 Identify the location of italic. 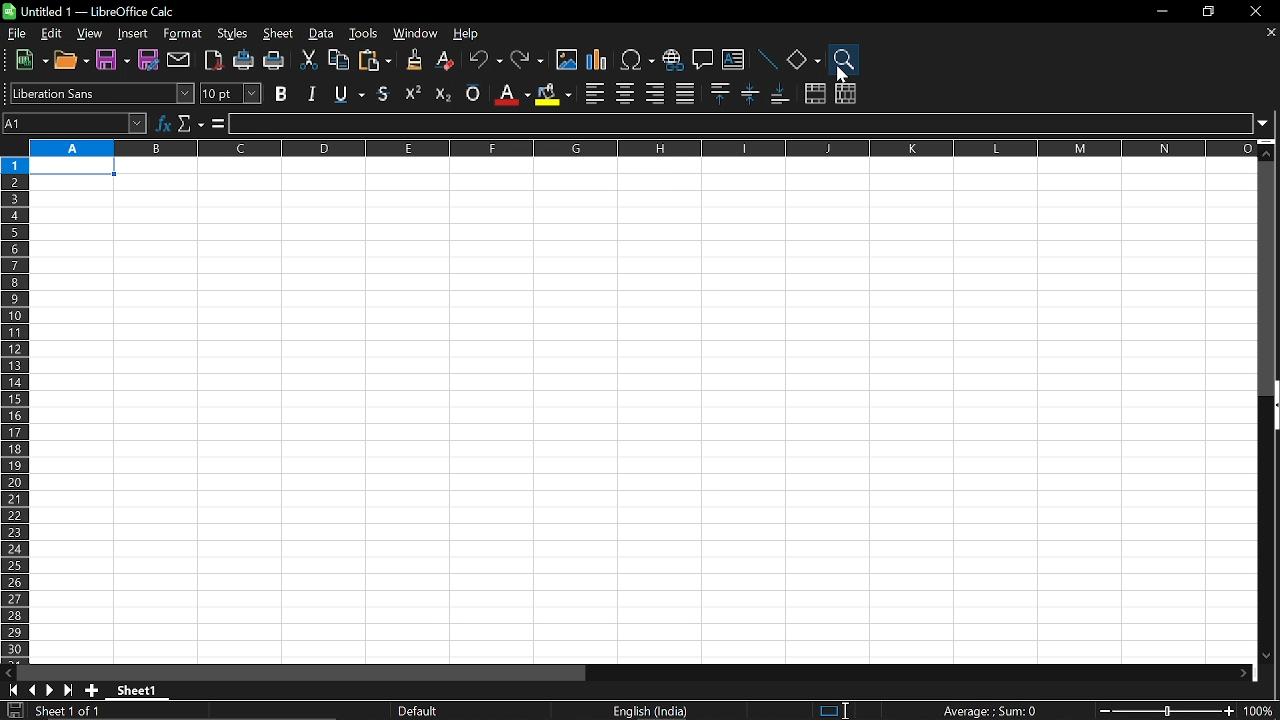
(312, 93).